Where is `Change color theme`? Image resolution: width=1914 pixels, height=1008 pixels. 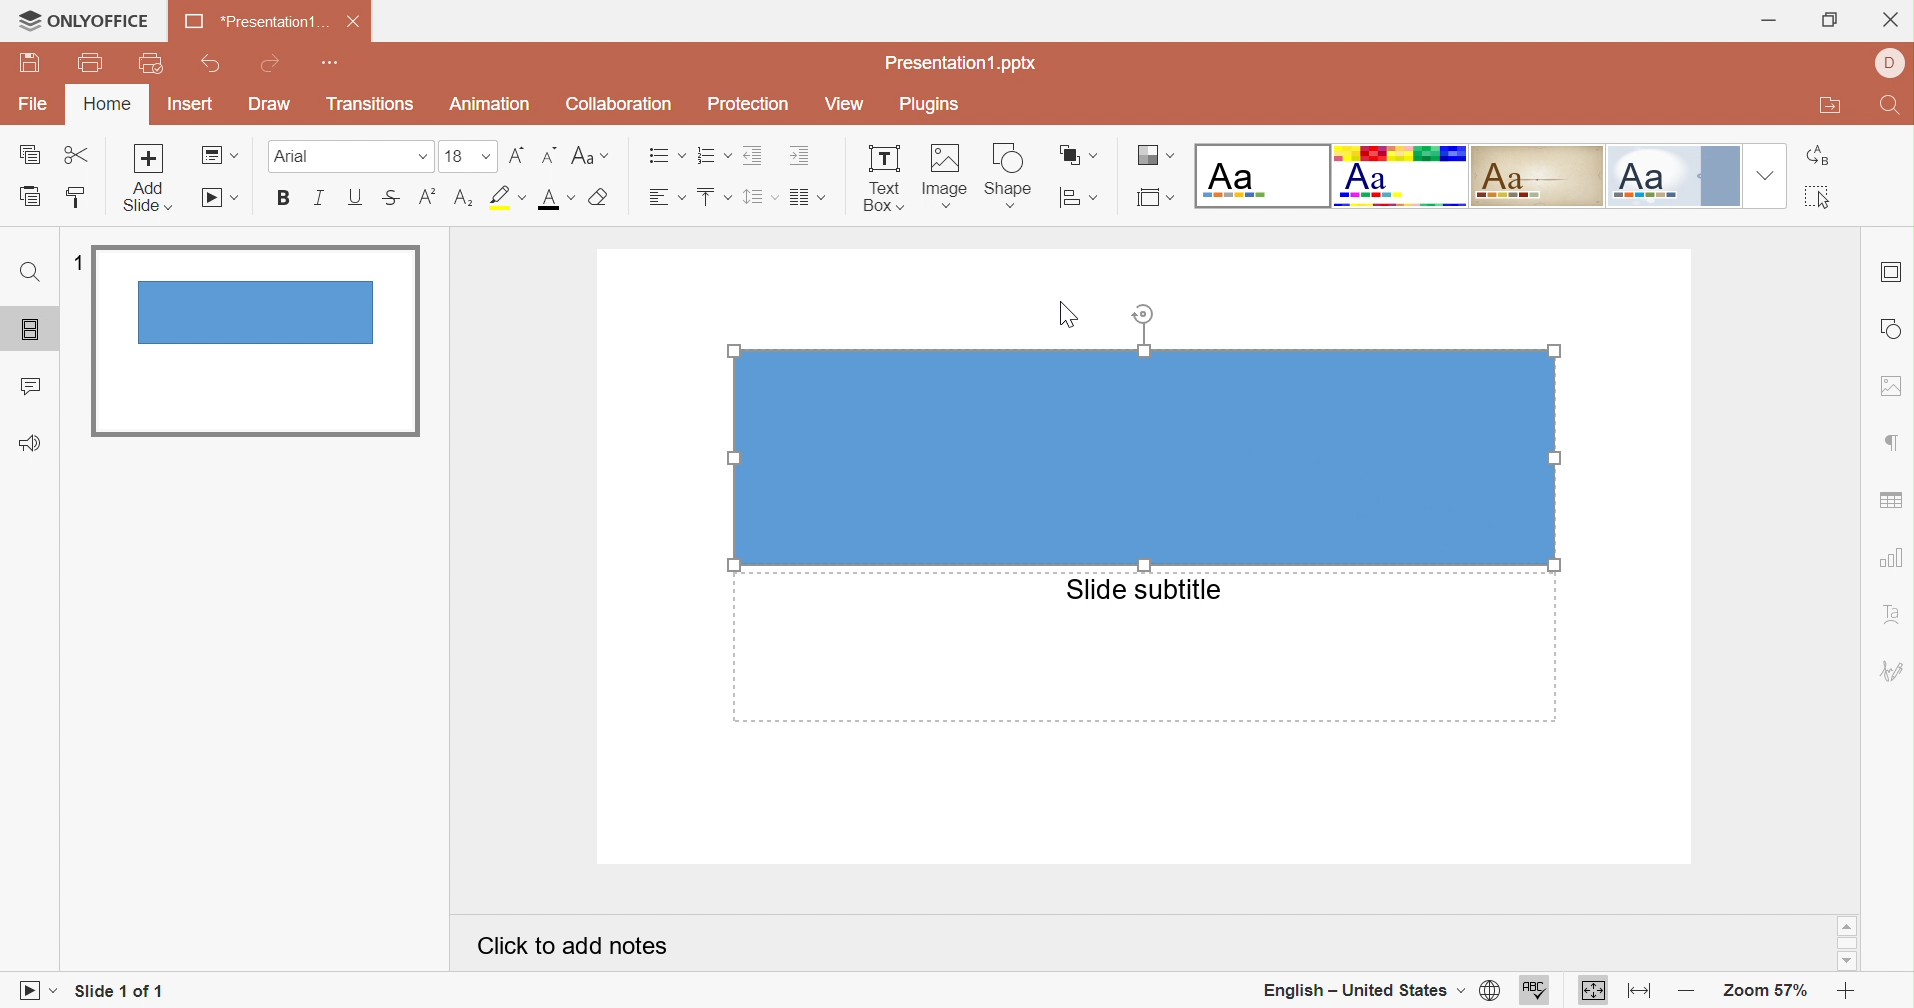
Change color theme is located at coordinates (1152, 156).